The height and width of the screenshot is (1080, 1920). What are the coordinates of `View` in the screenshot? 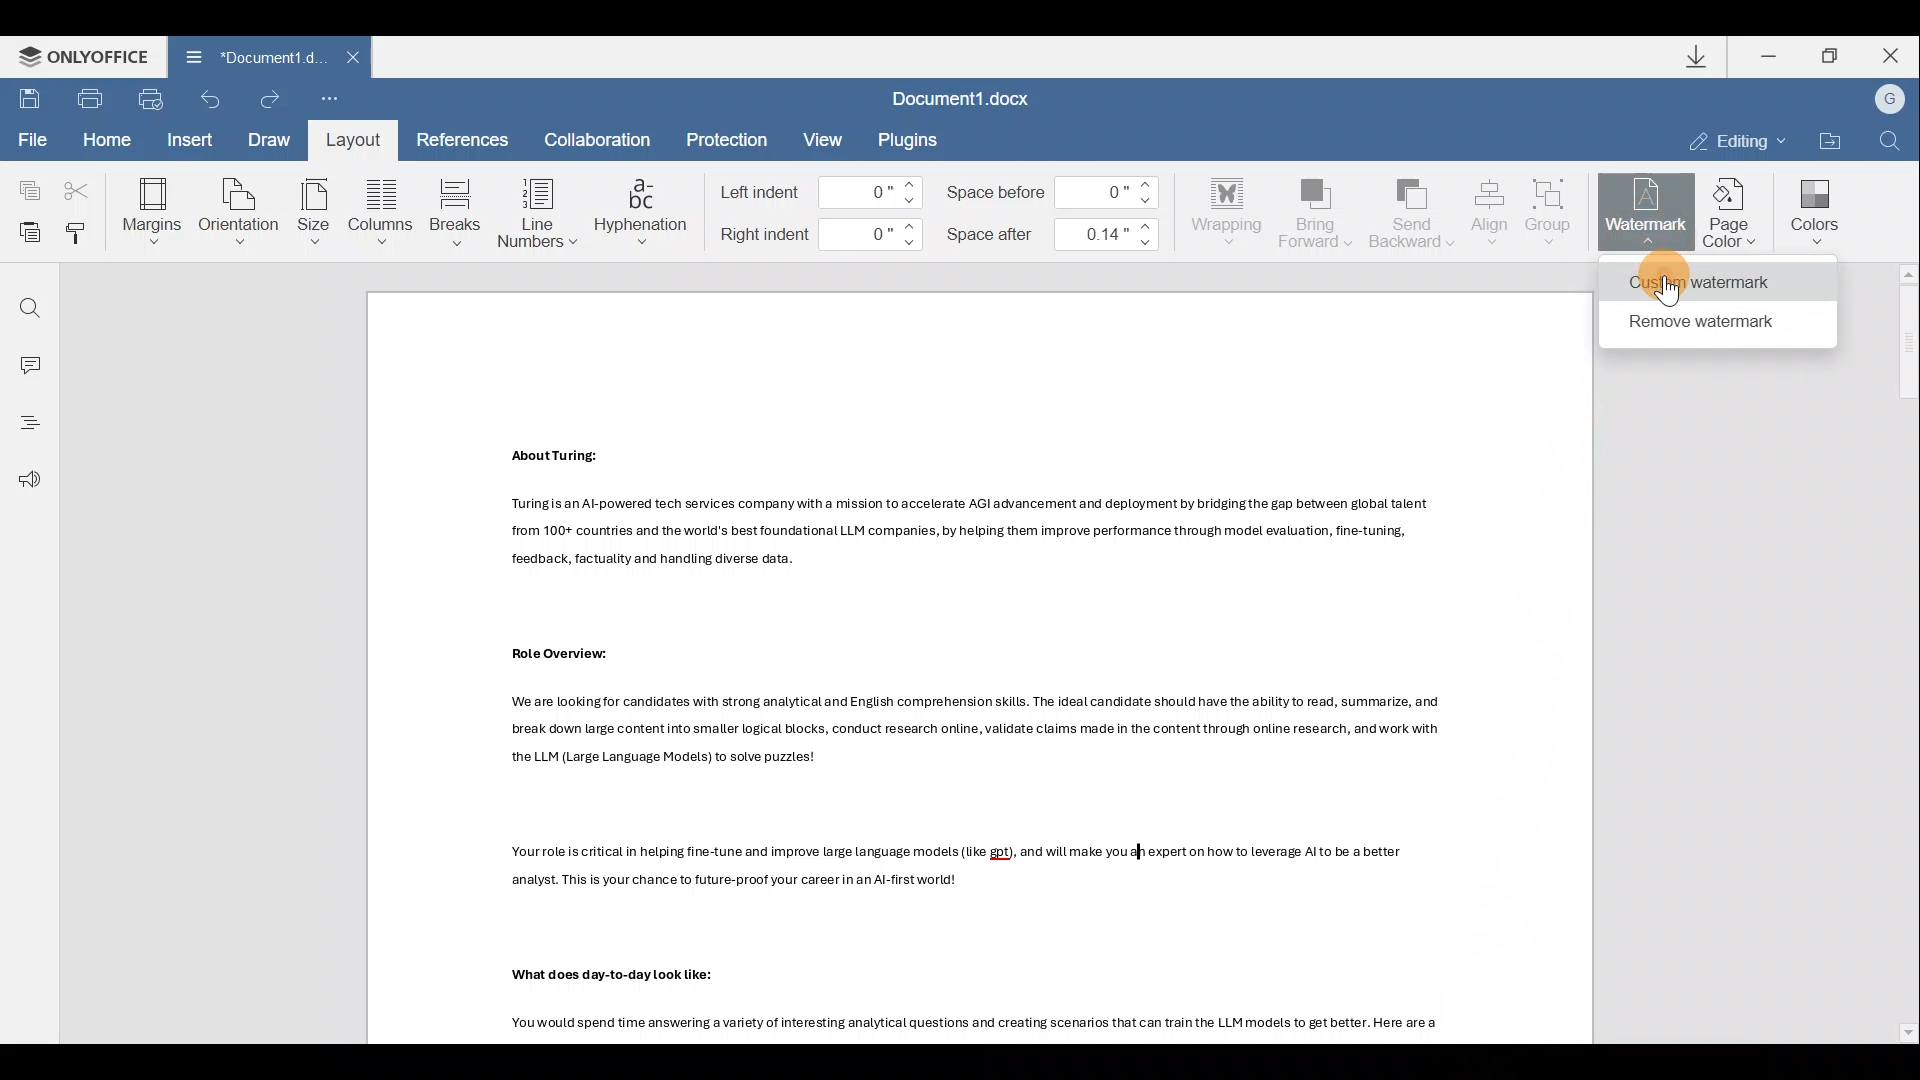 It's located at (823, 137).